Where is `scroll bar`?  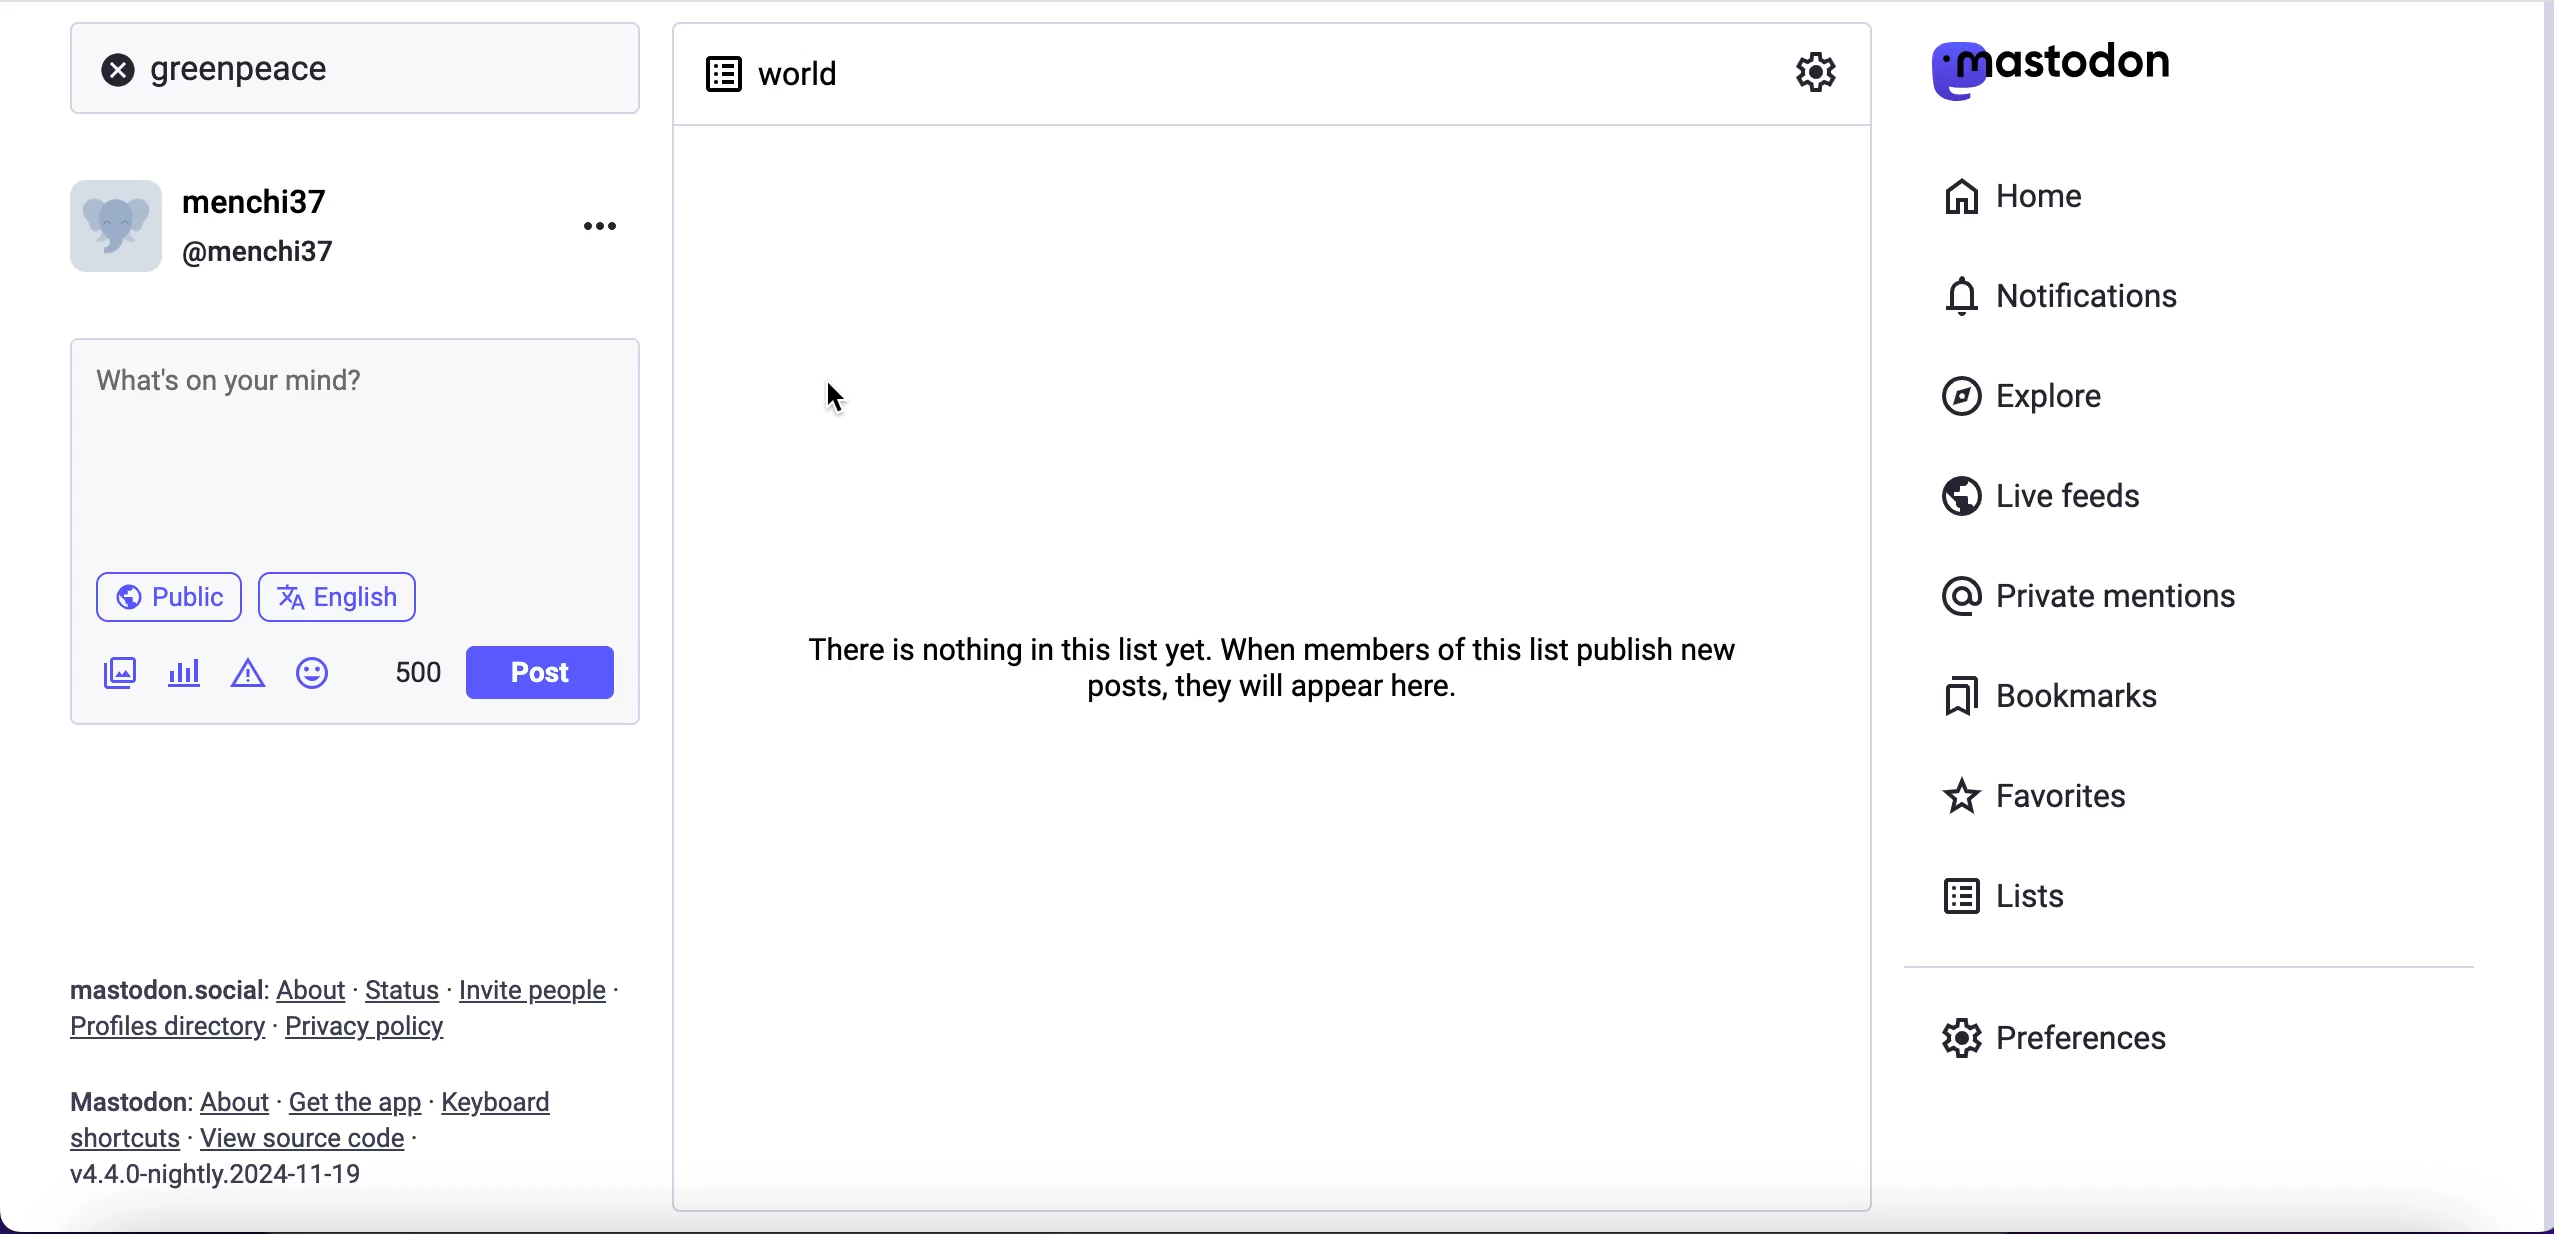 scroll bar is located at coordinates (2542, 618).